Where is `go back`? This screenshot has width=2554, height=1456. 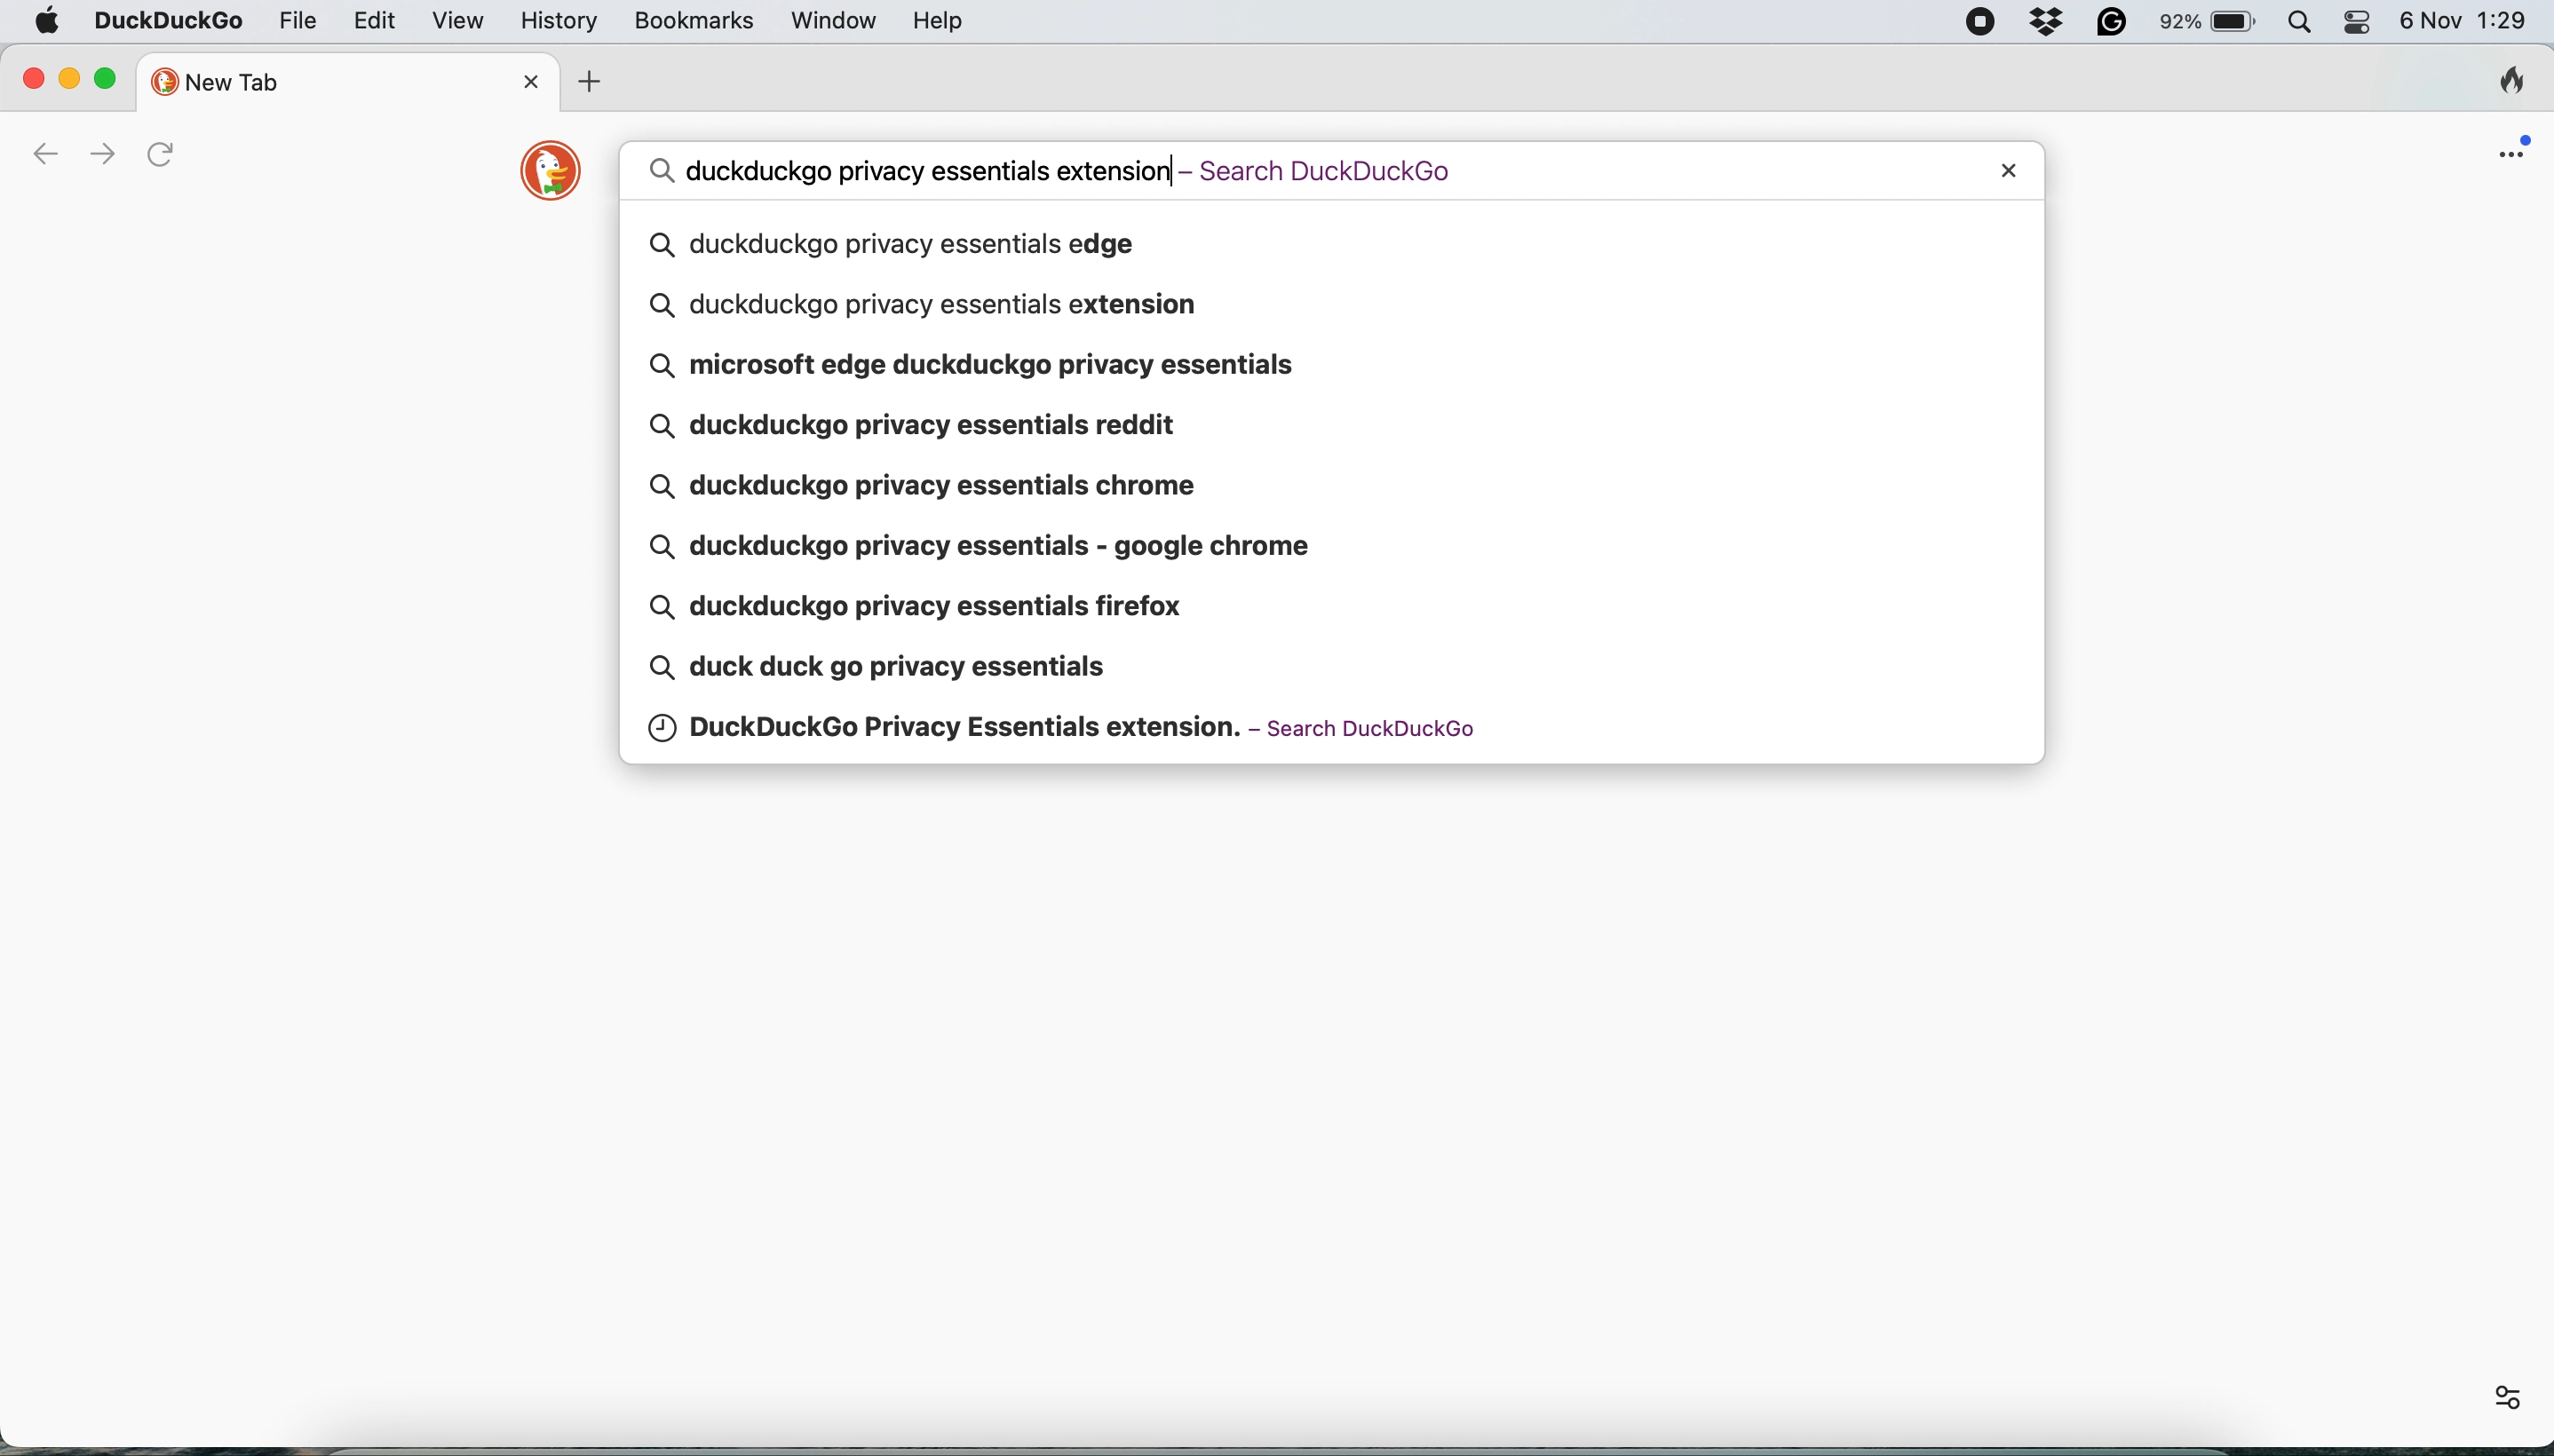
go back is located at coordinates (44, 155).